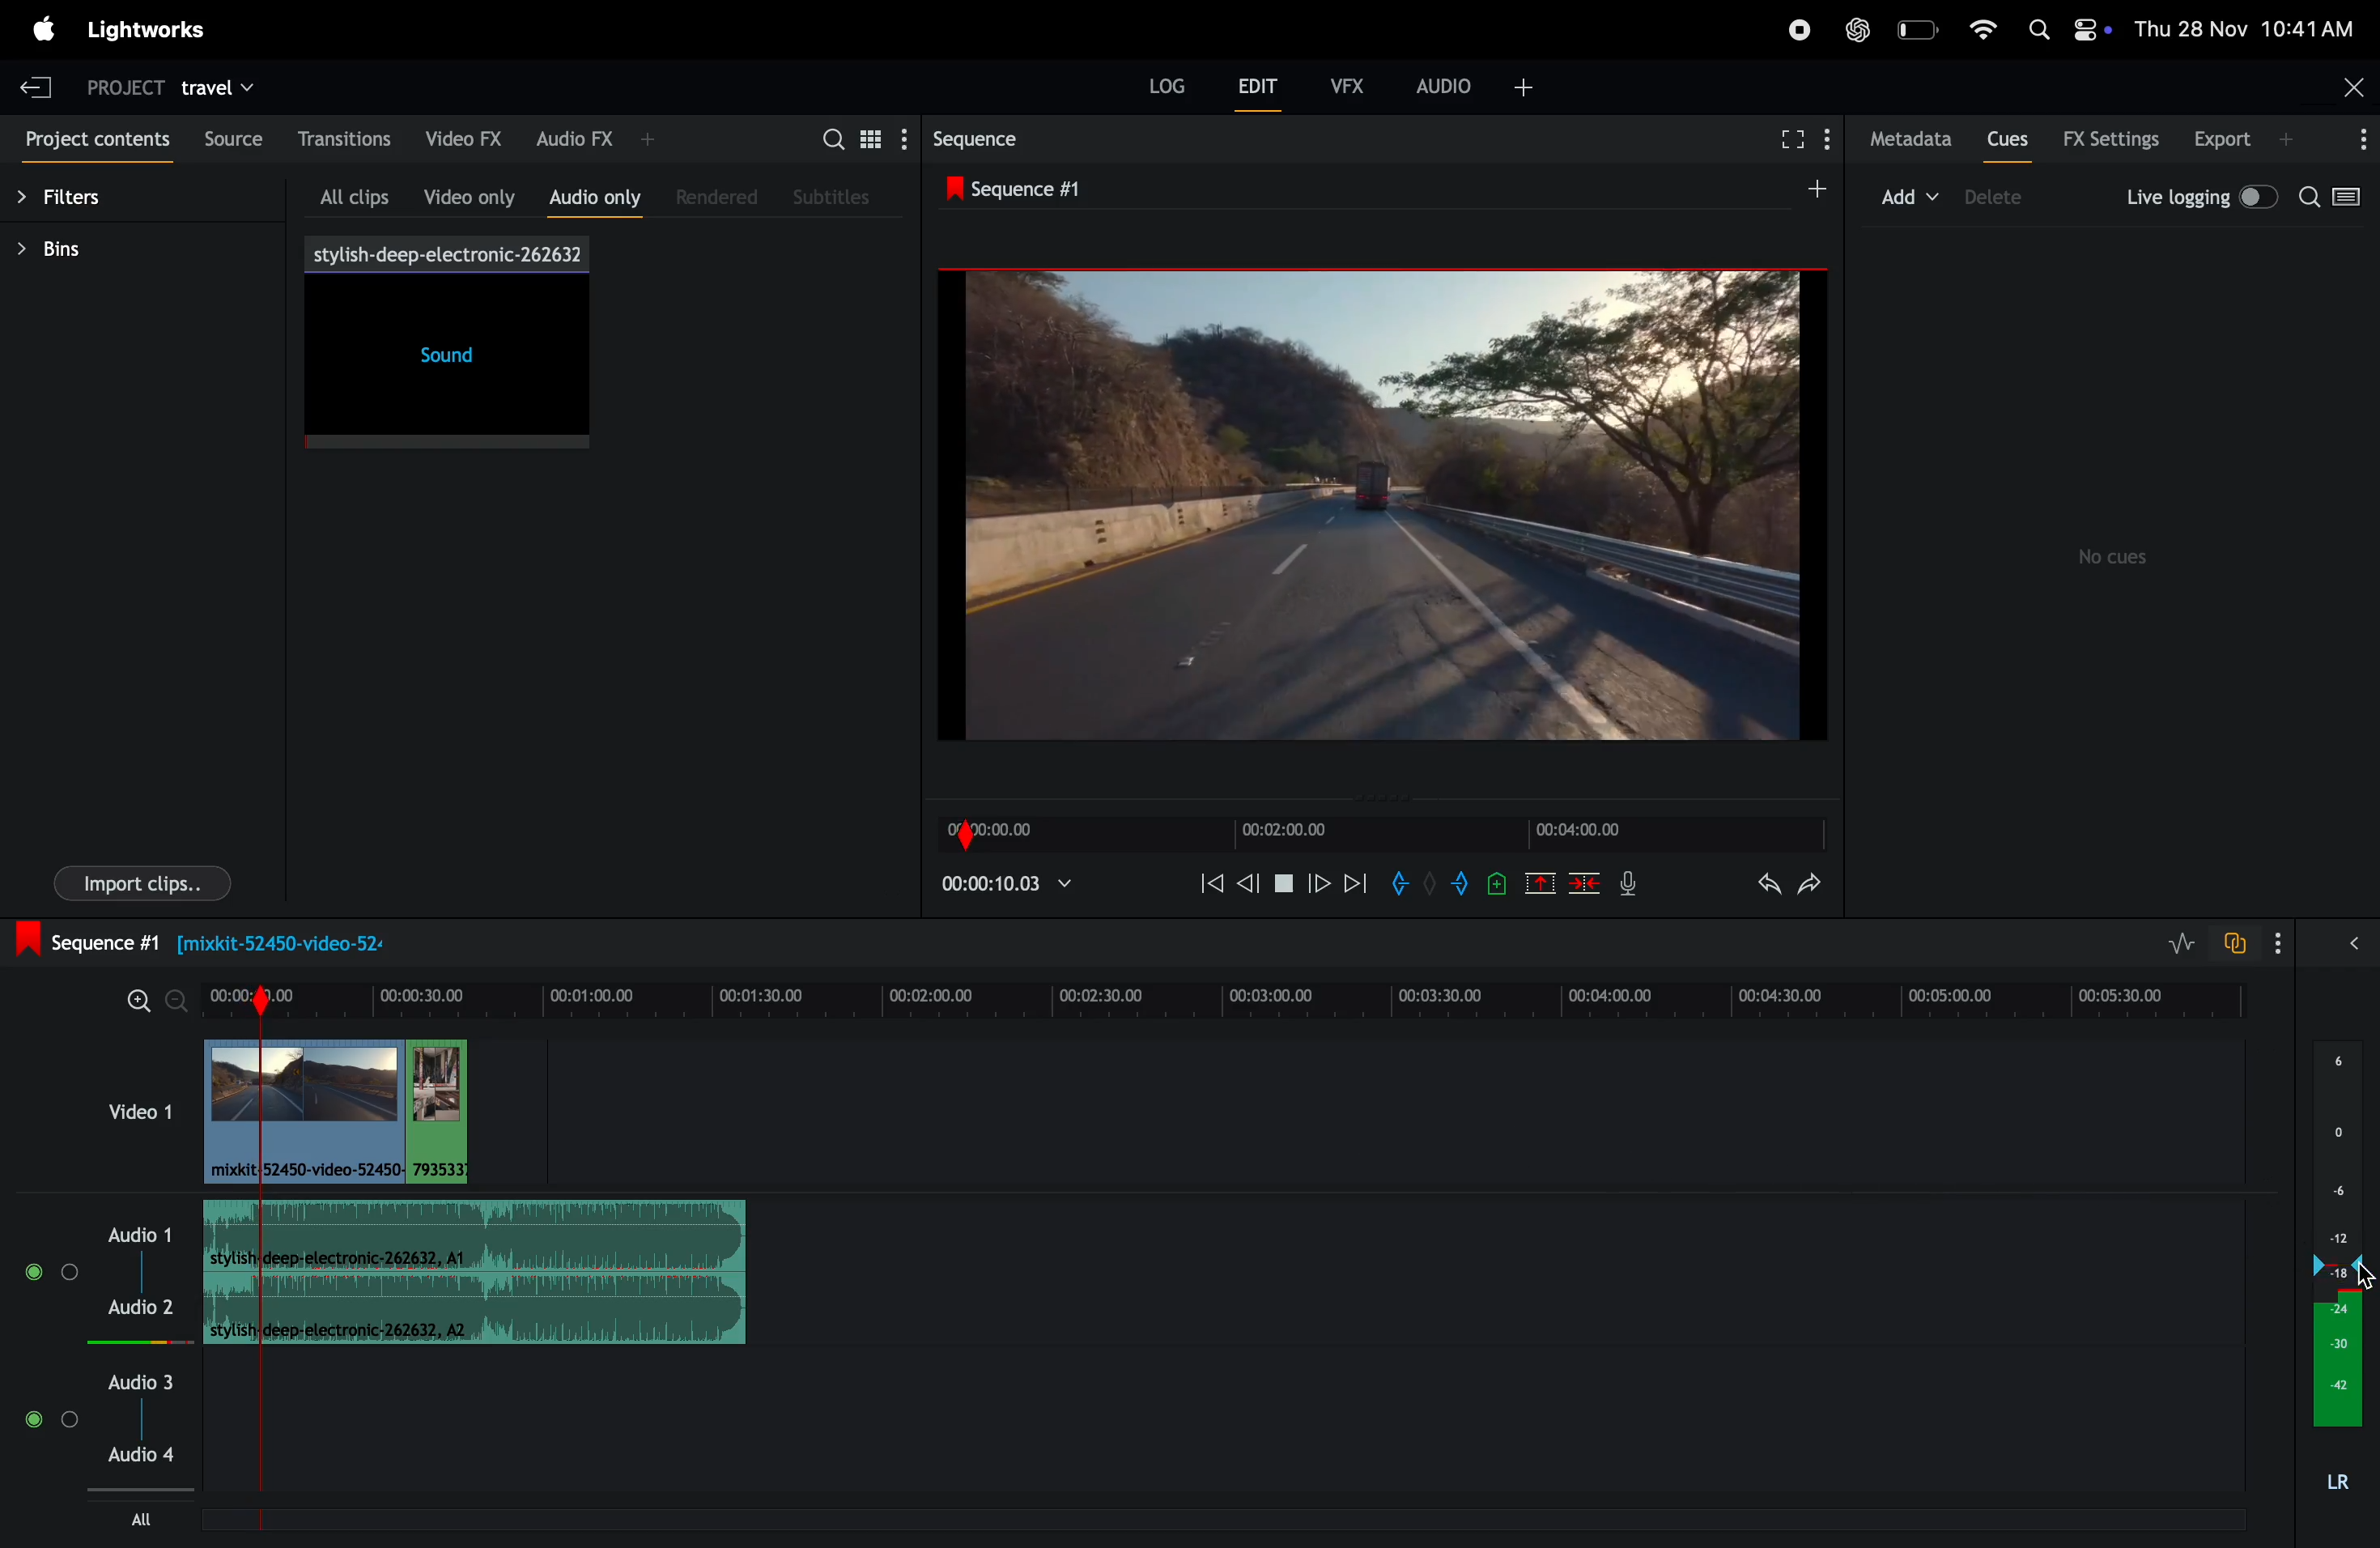 The height and width of the screenshot is (1548, 2380). What do you see at coordinates (124, 88) in the screenshot?
I see `project` at bounding box center [124, 88].